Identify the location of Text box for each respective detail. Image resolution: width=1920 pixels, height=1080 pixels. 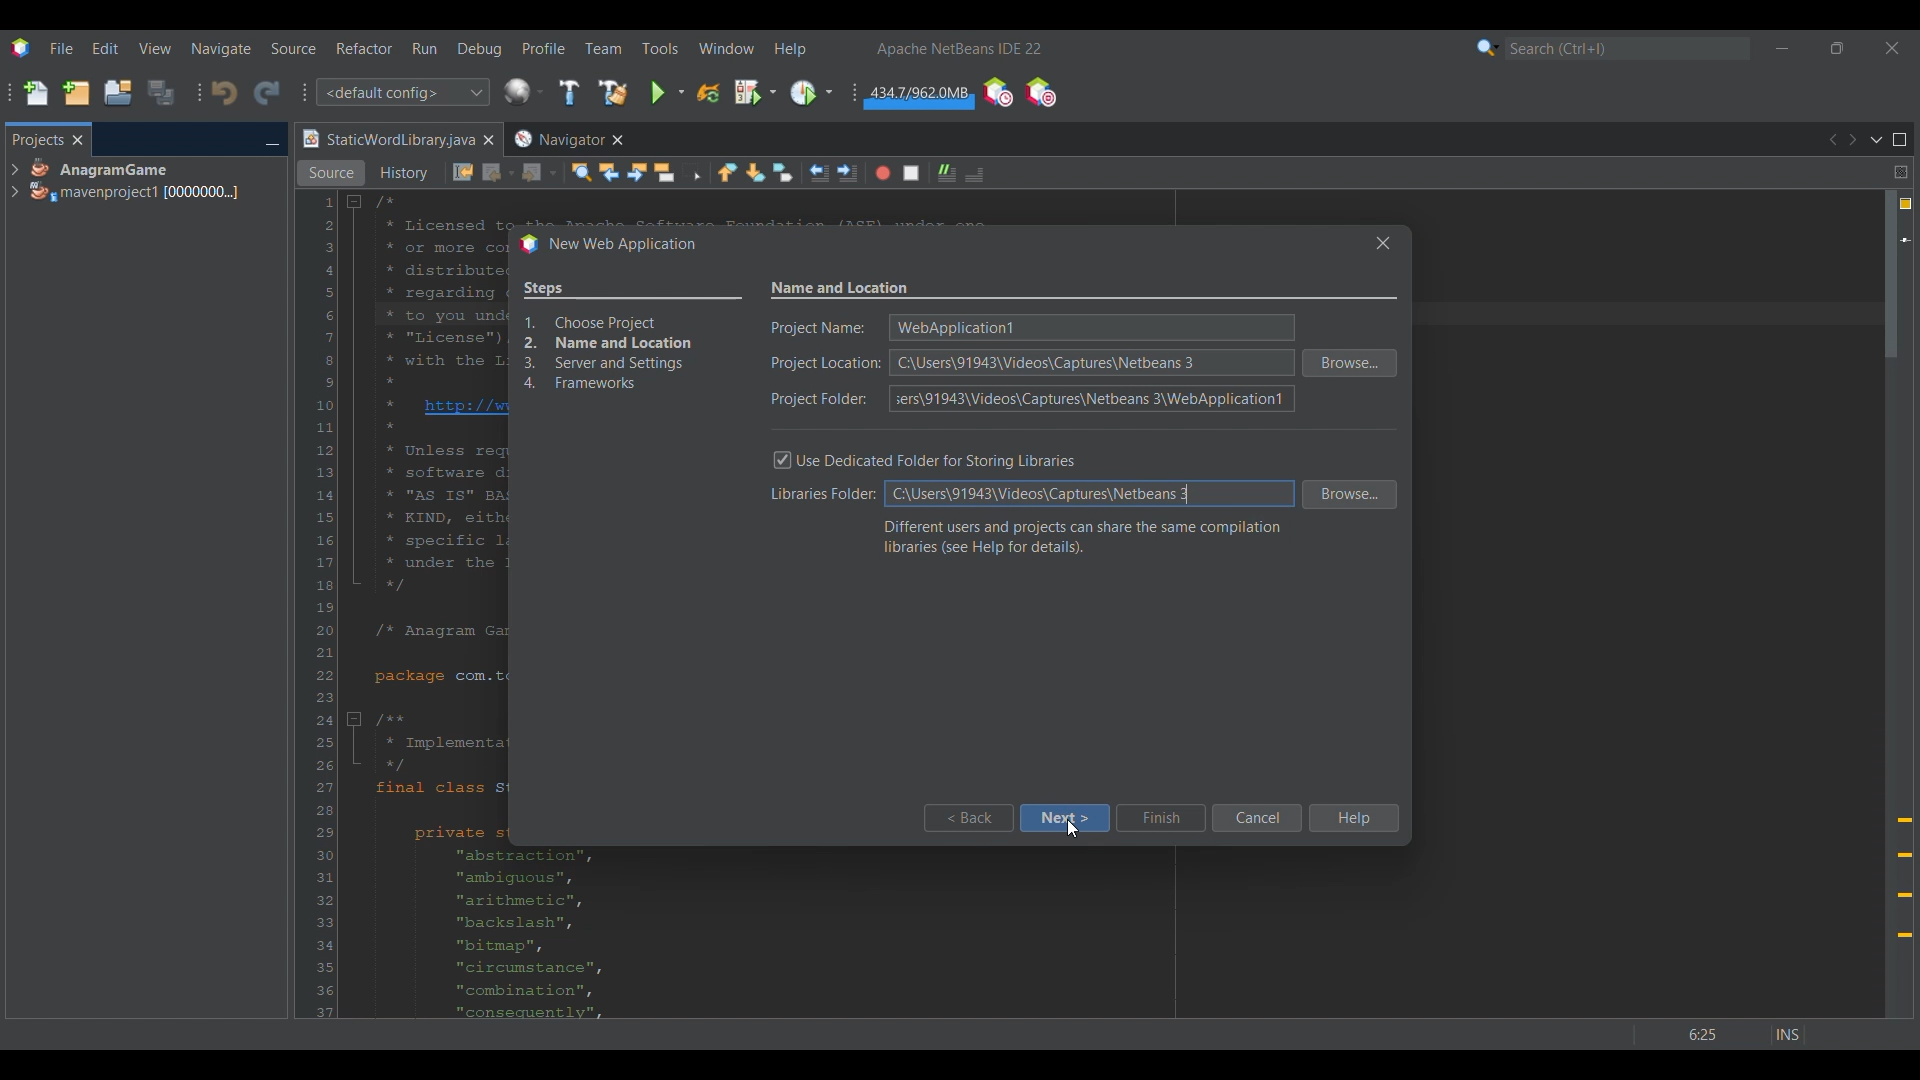
(1088, 361).